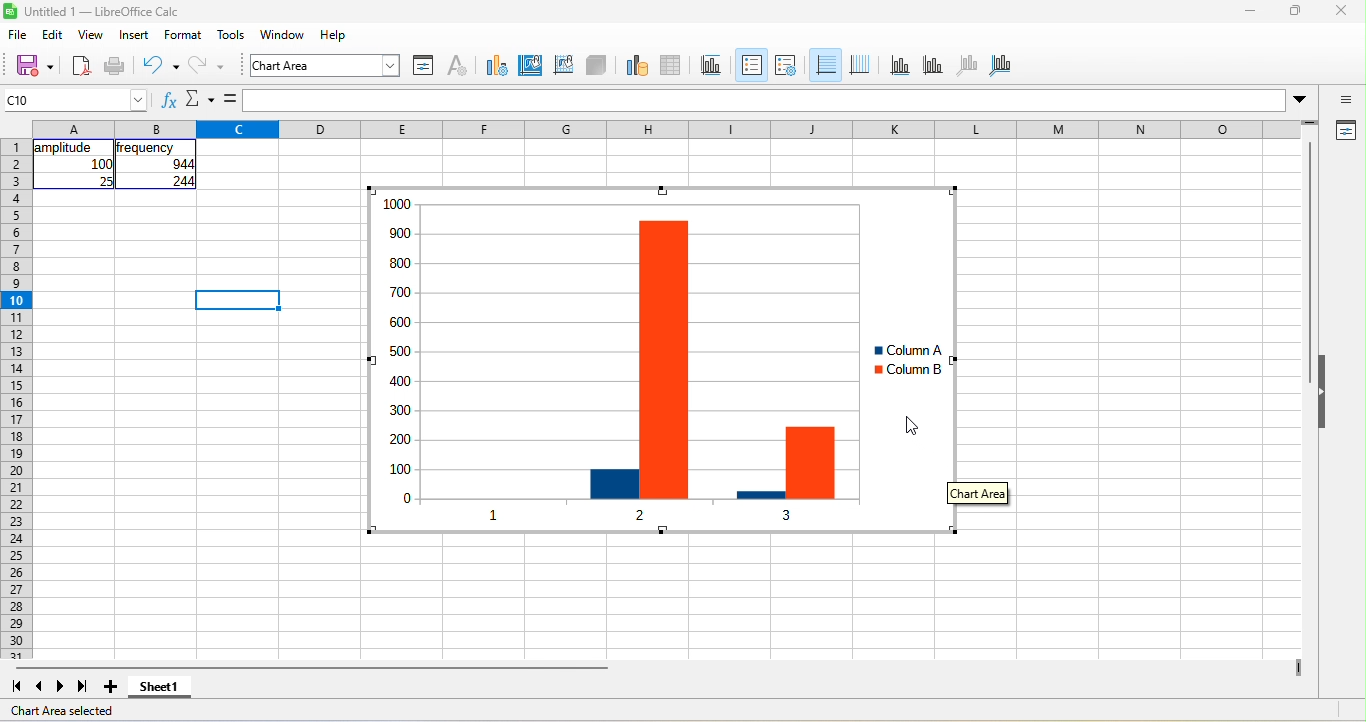 This screenshot has width=1366, height=722. I want to click on More options, so click(1299, 101).